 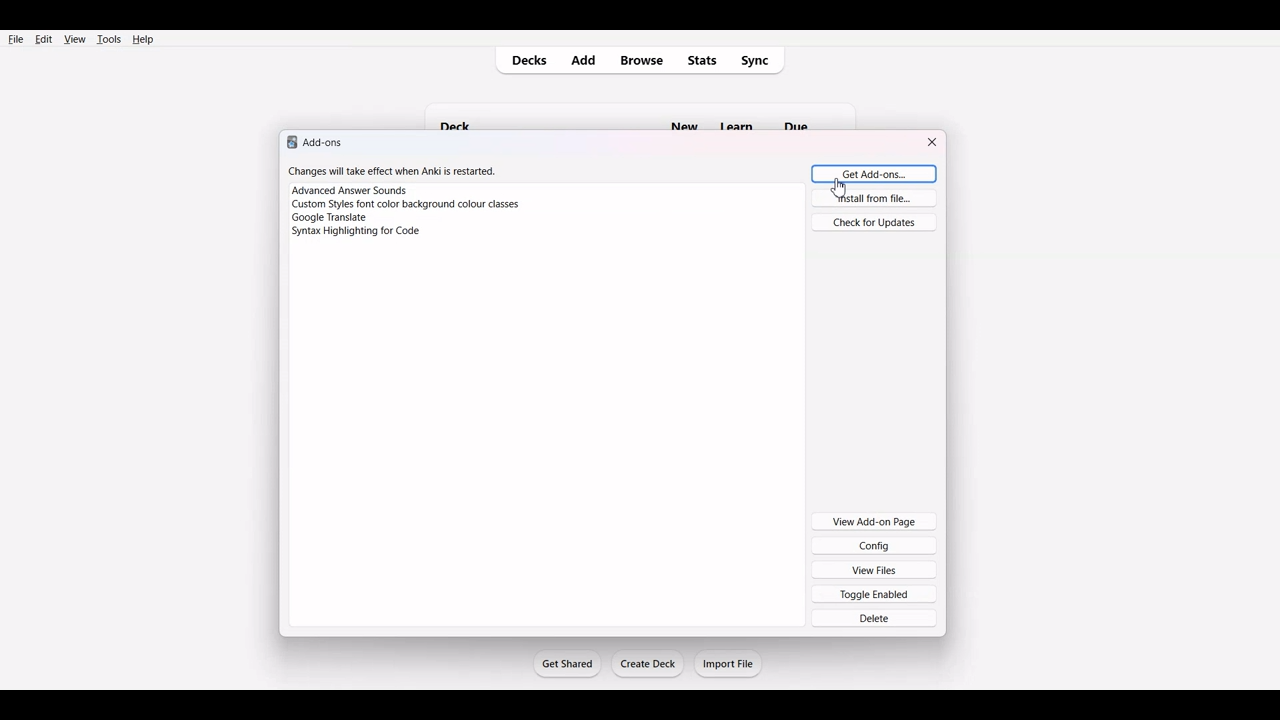 I want to click on new, so click(x=683, y=116).